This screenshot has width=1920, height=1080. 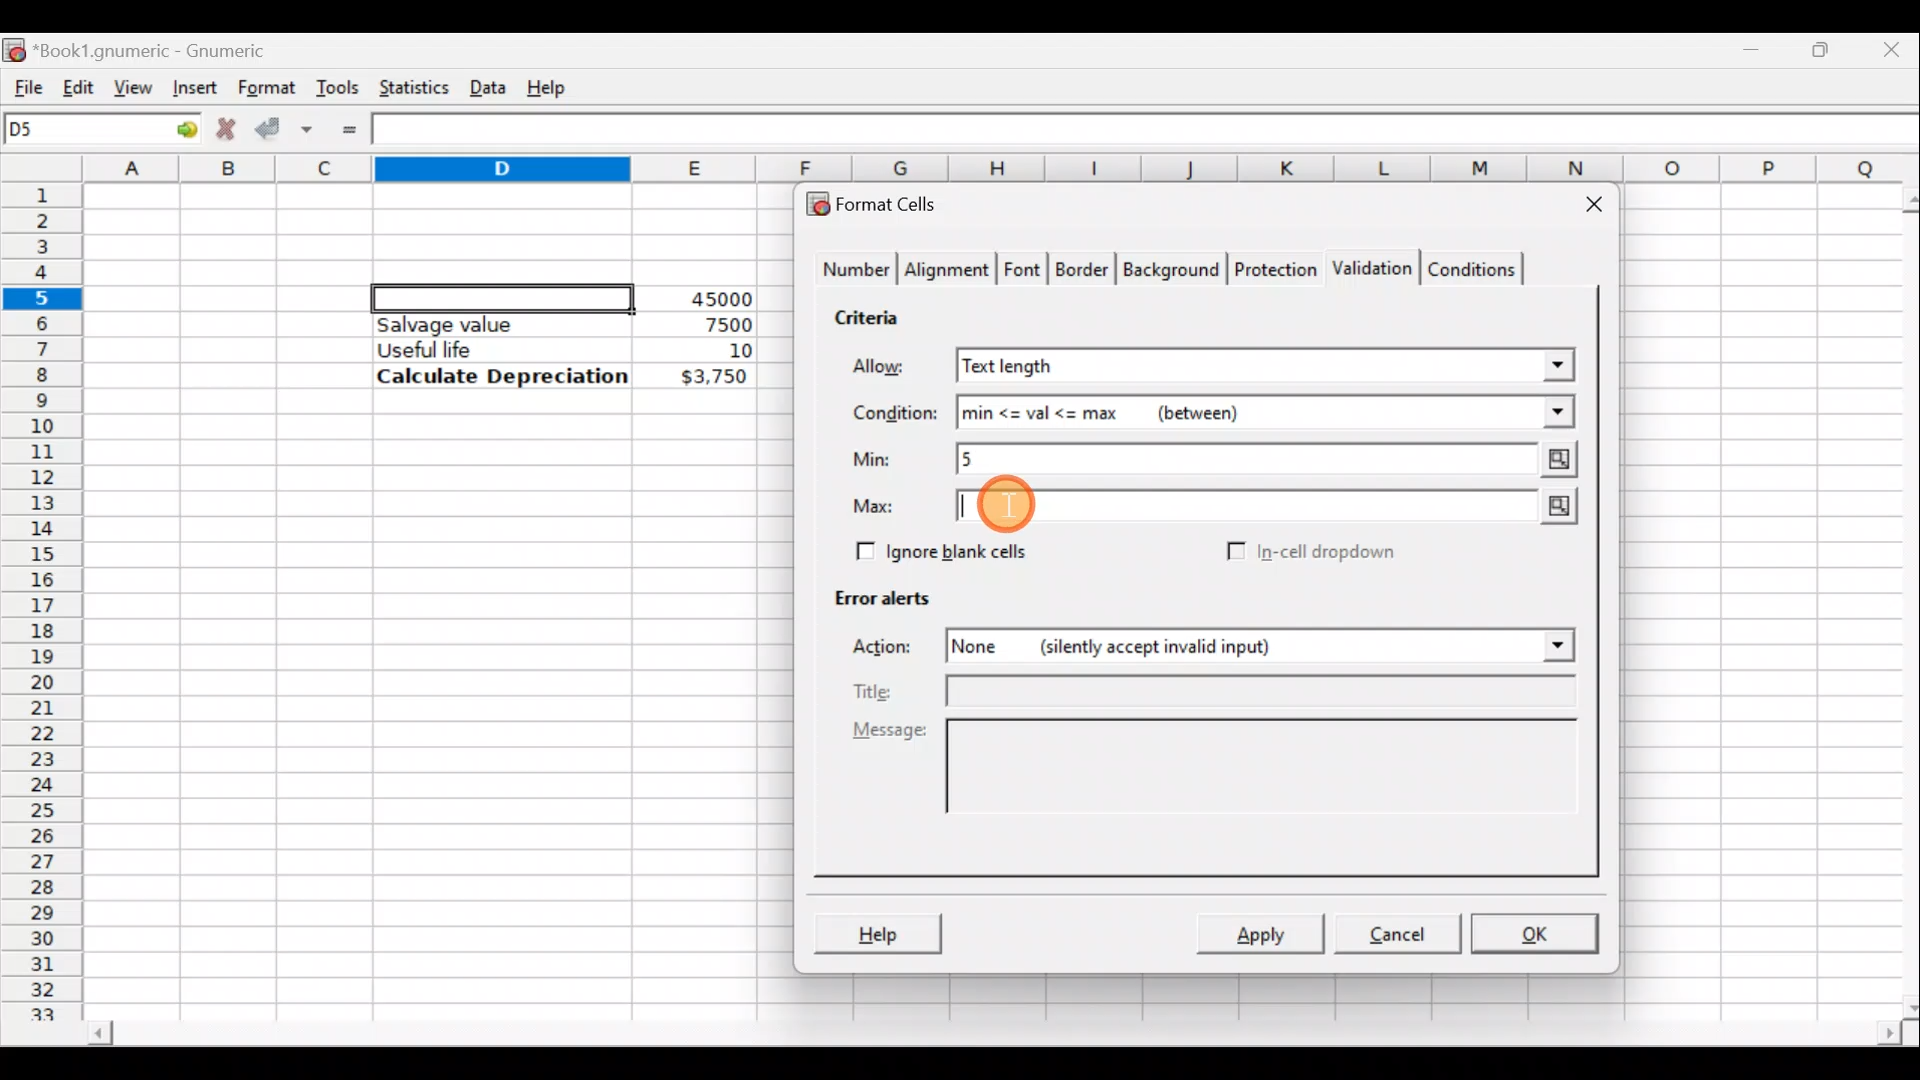 I want to click on Min value = 5, so click(x=1270, y=459).